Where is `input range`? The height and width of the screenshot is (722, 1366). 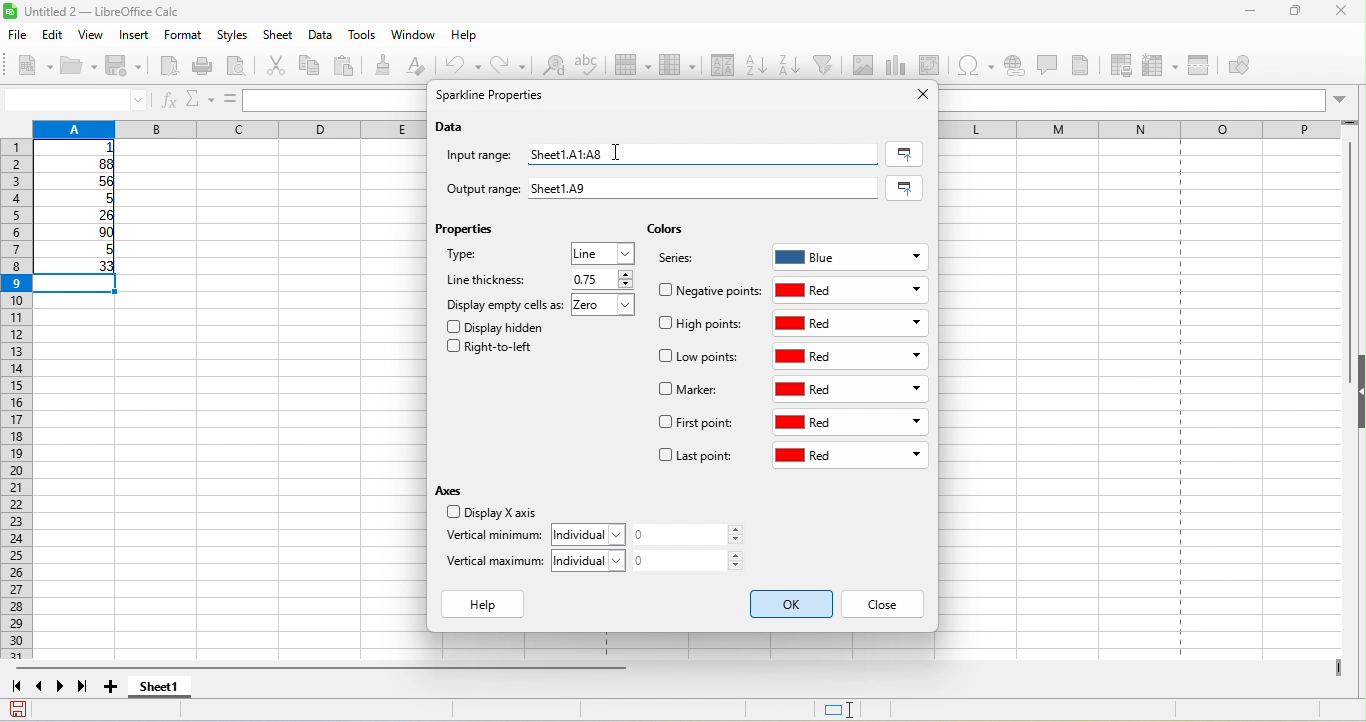 input range is located at coordinates (482, 157).